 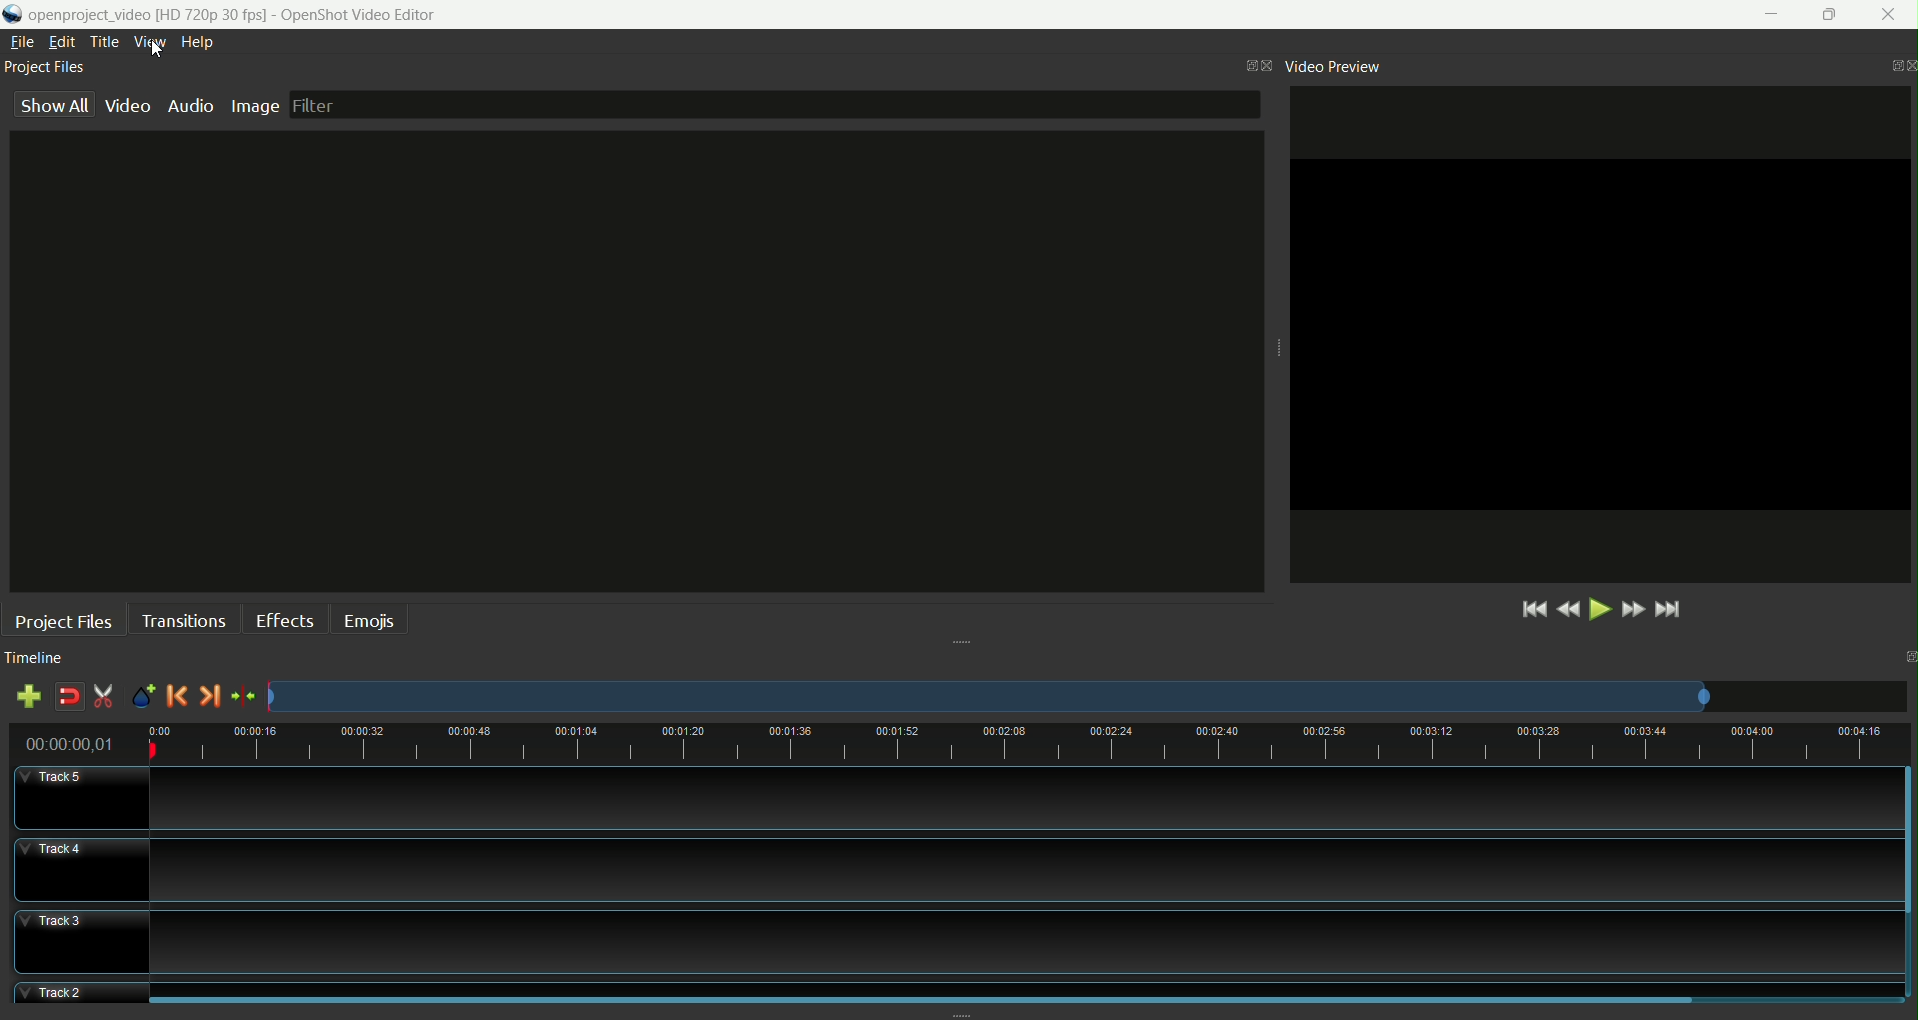 What do you see at coordinates (961, 938) in the screenshot?
I see `track3` at bounding box center [961, 938].